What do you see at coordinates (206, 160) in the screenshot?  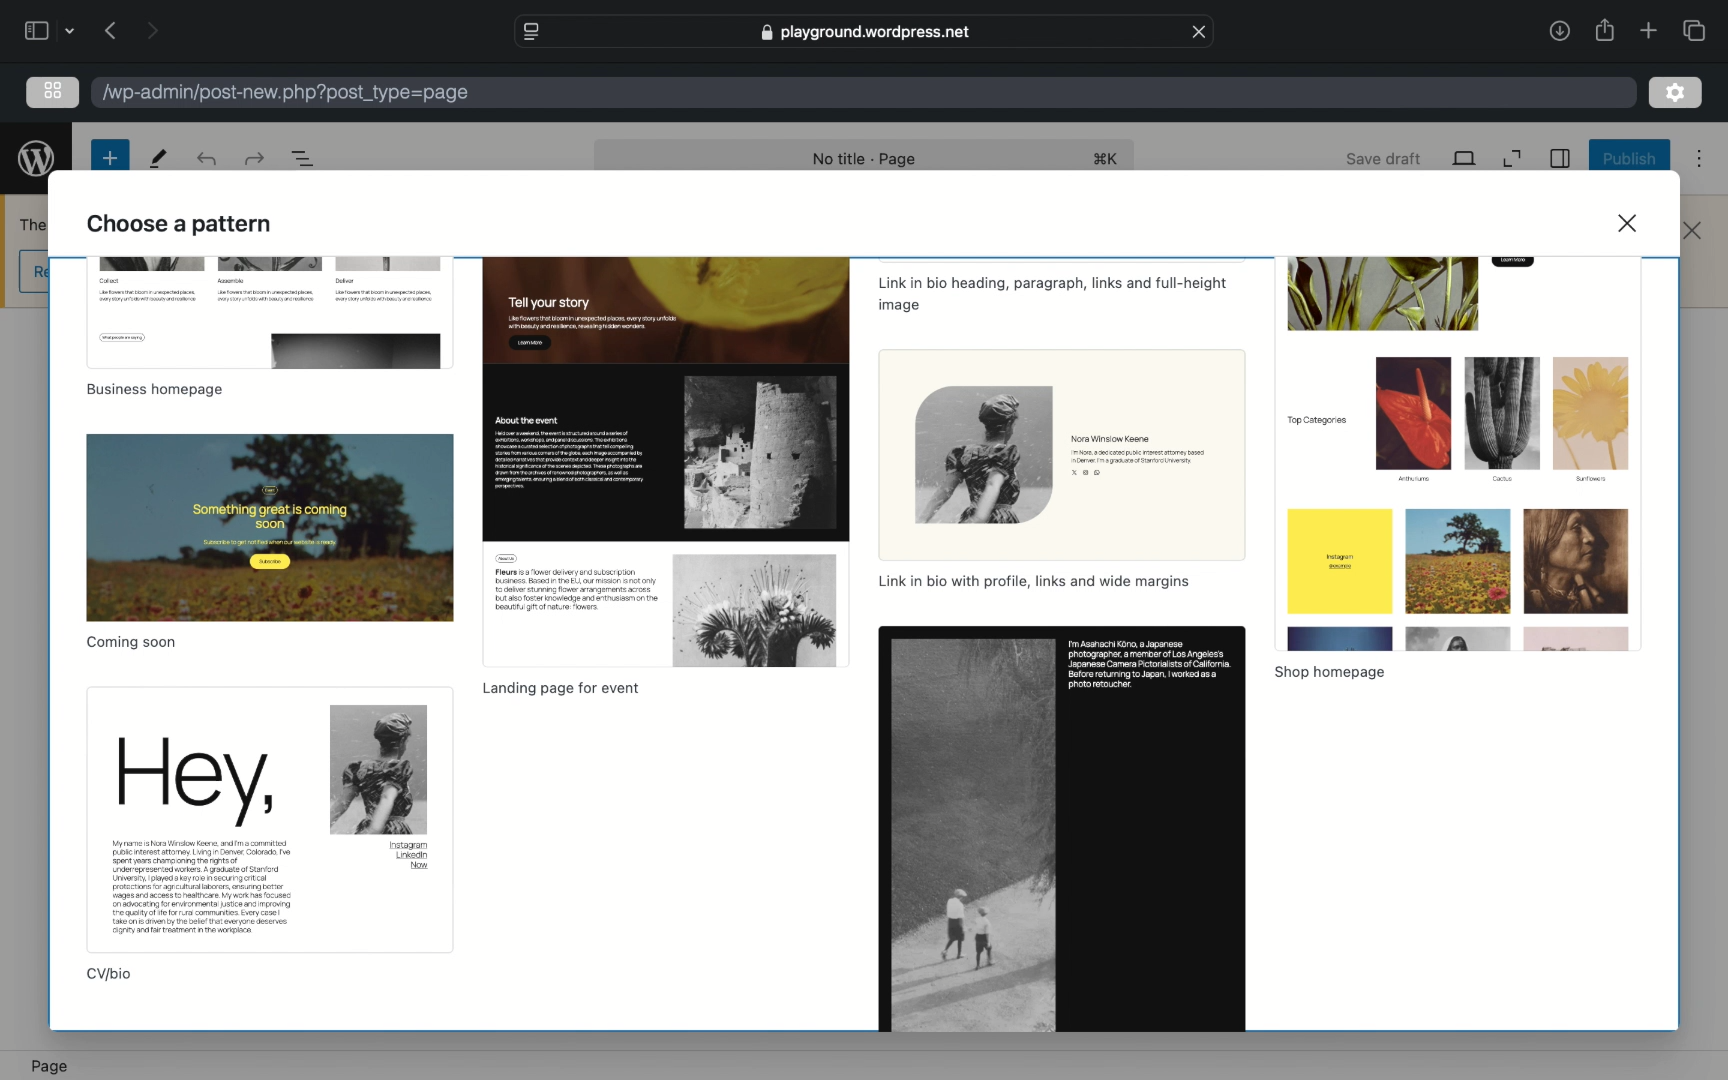 I see `redo` at bounding box center [206, 160].